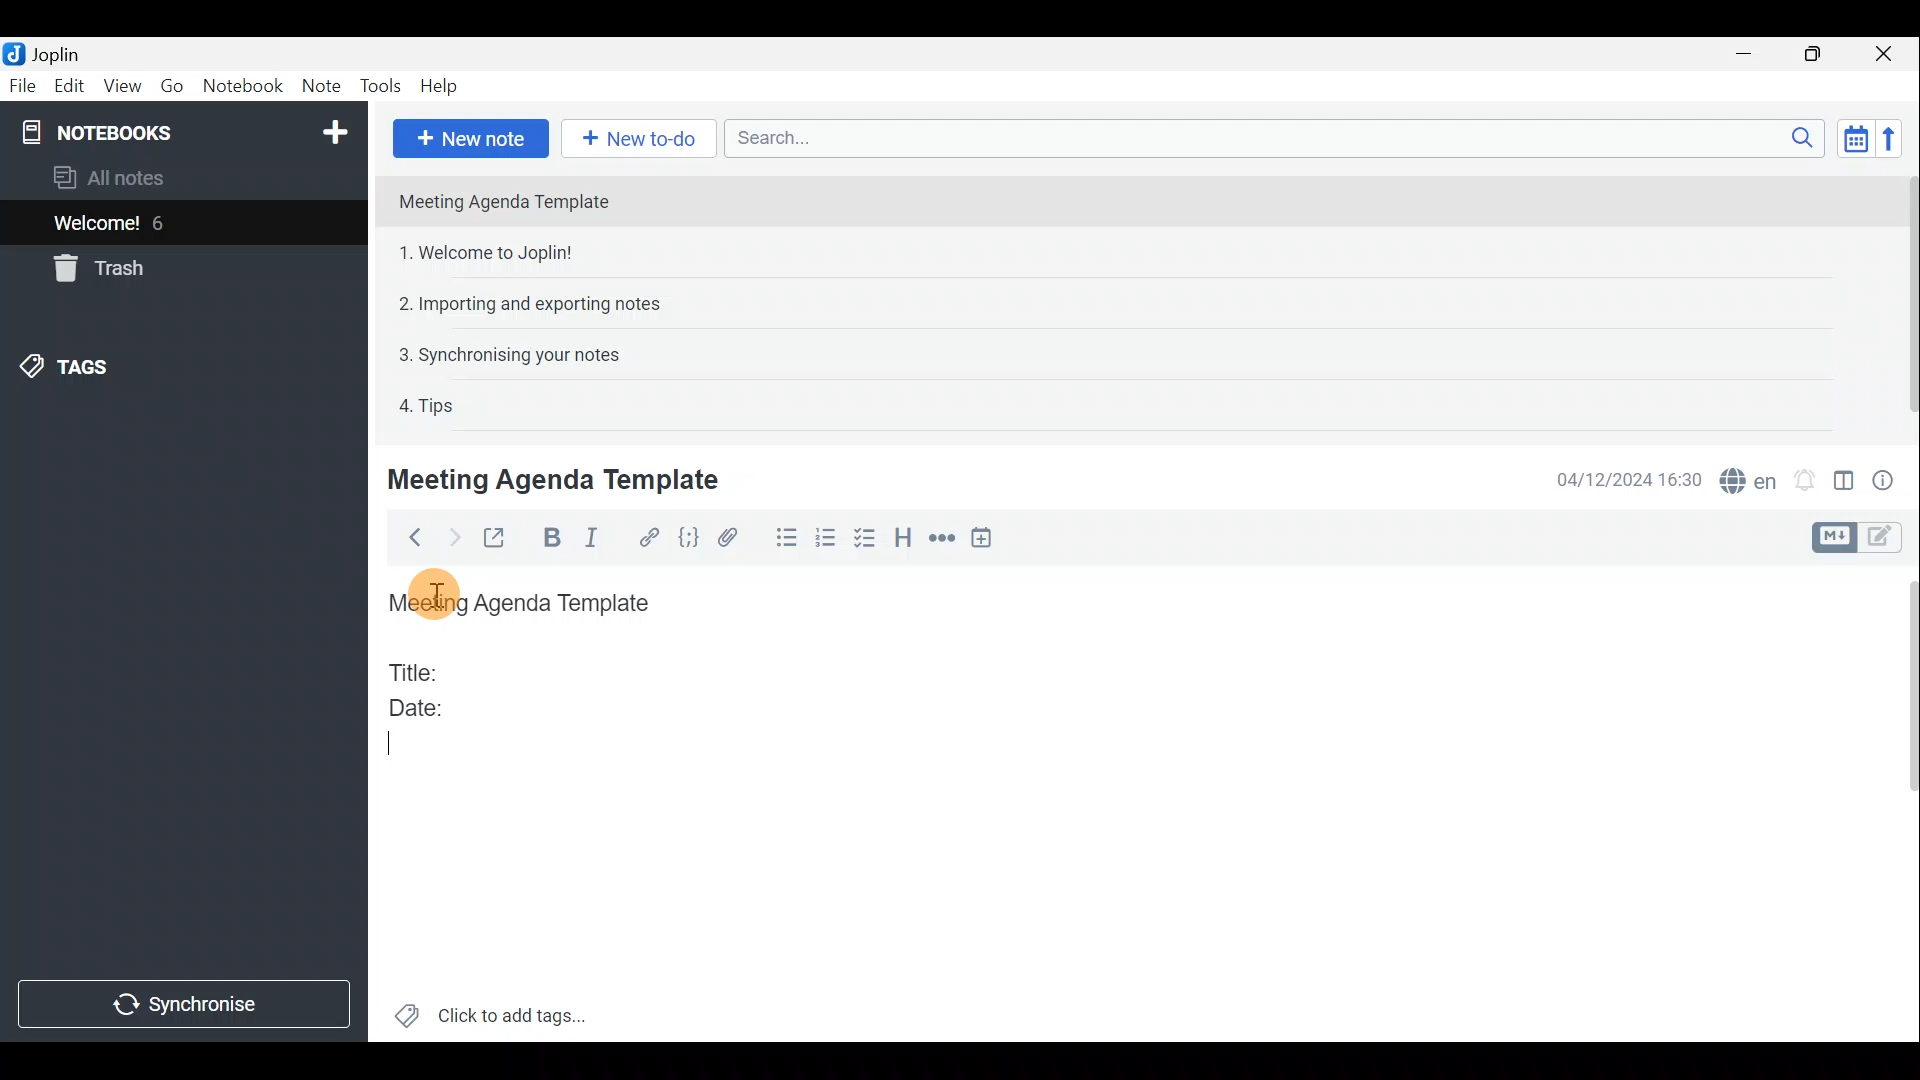 The image size is (1920, 1080). Describe the element at coordinates (1831, 538) in the screenshot. I see `Toggle editors` at that location.